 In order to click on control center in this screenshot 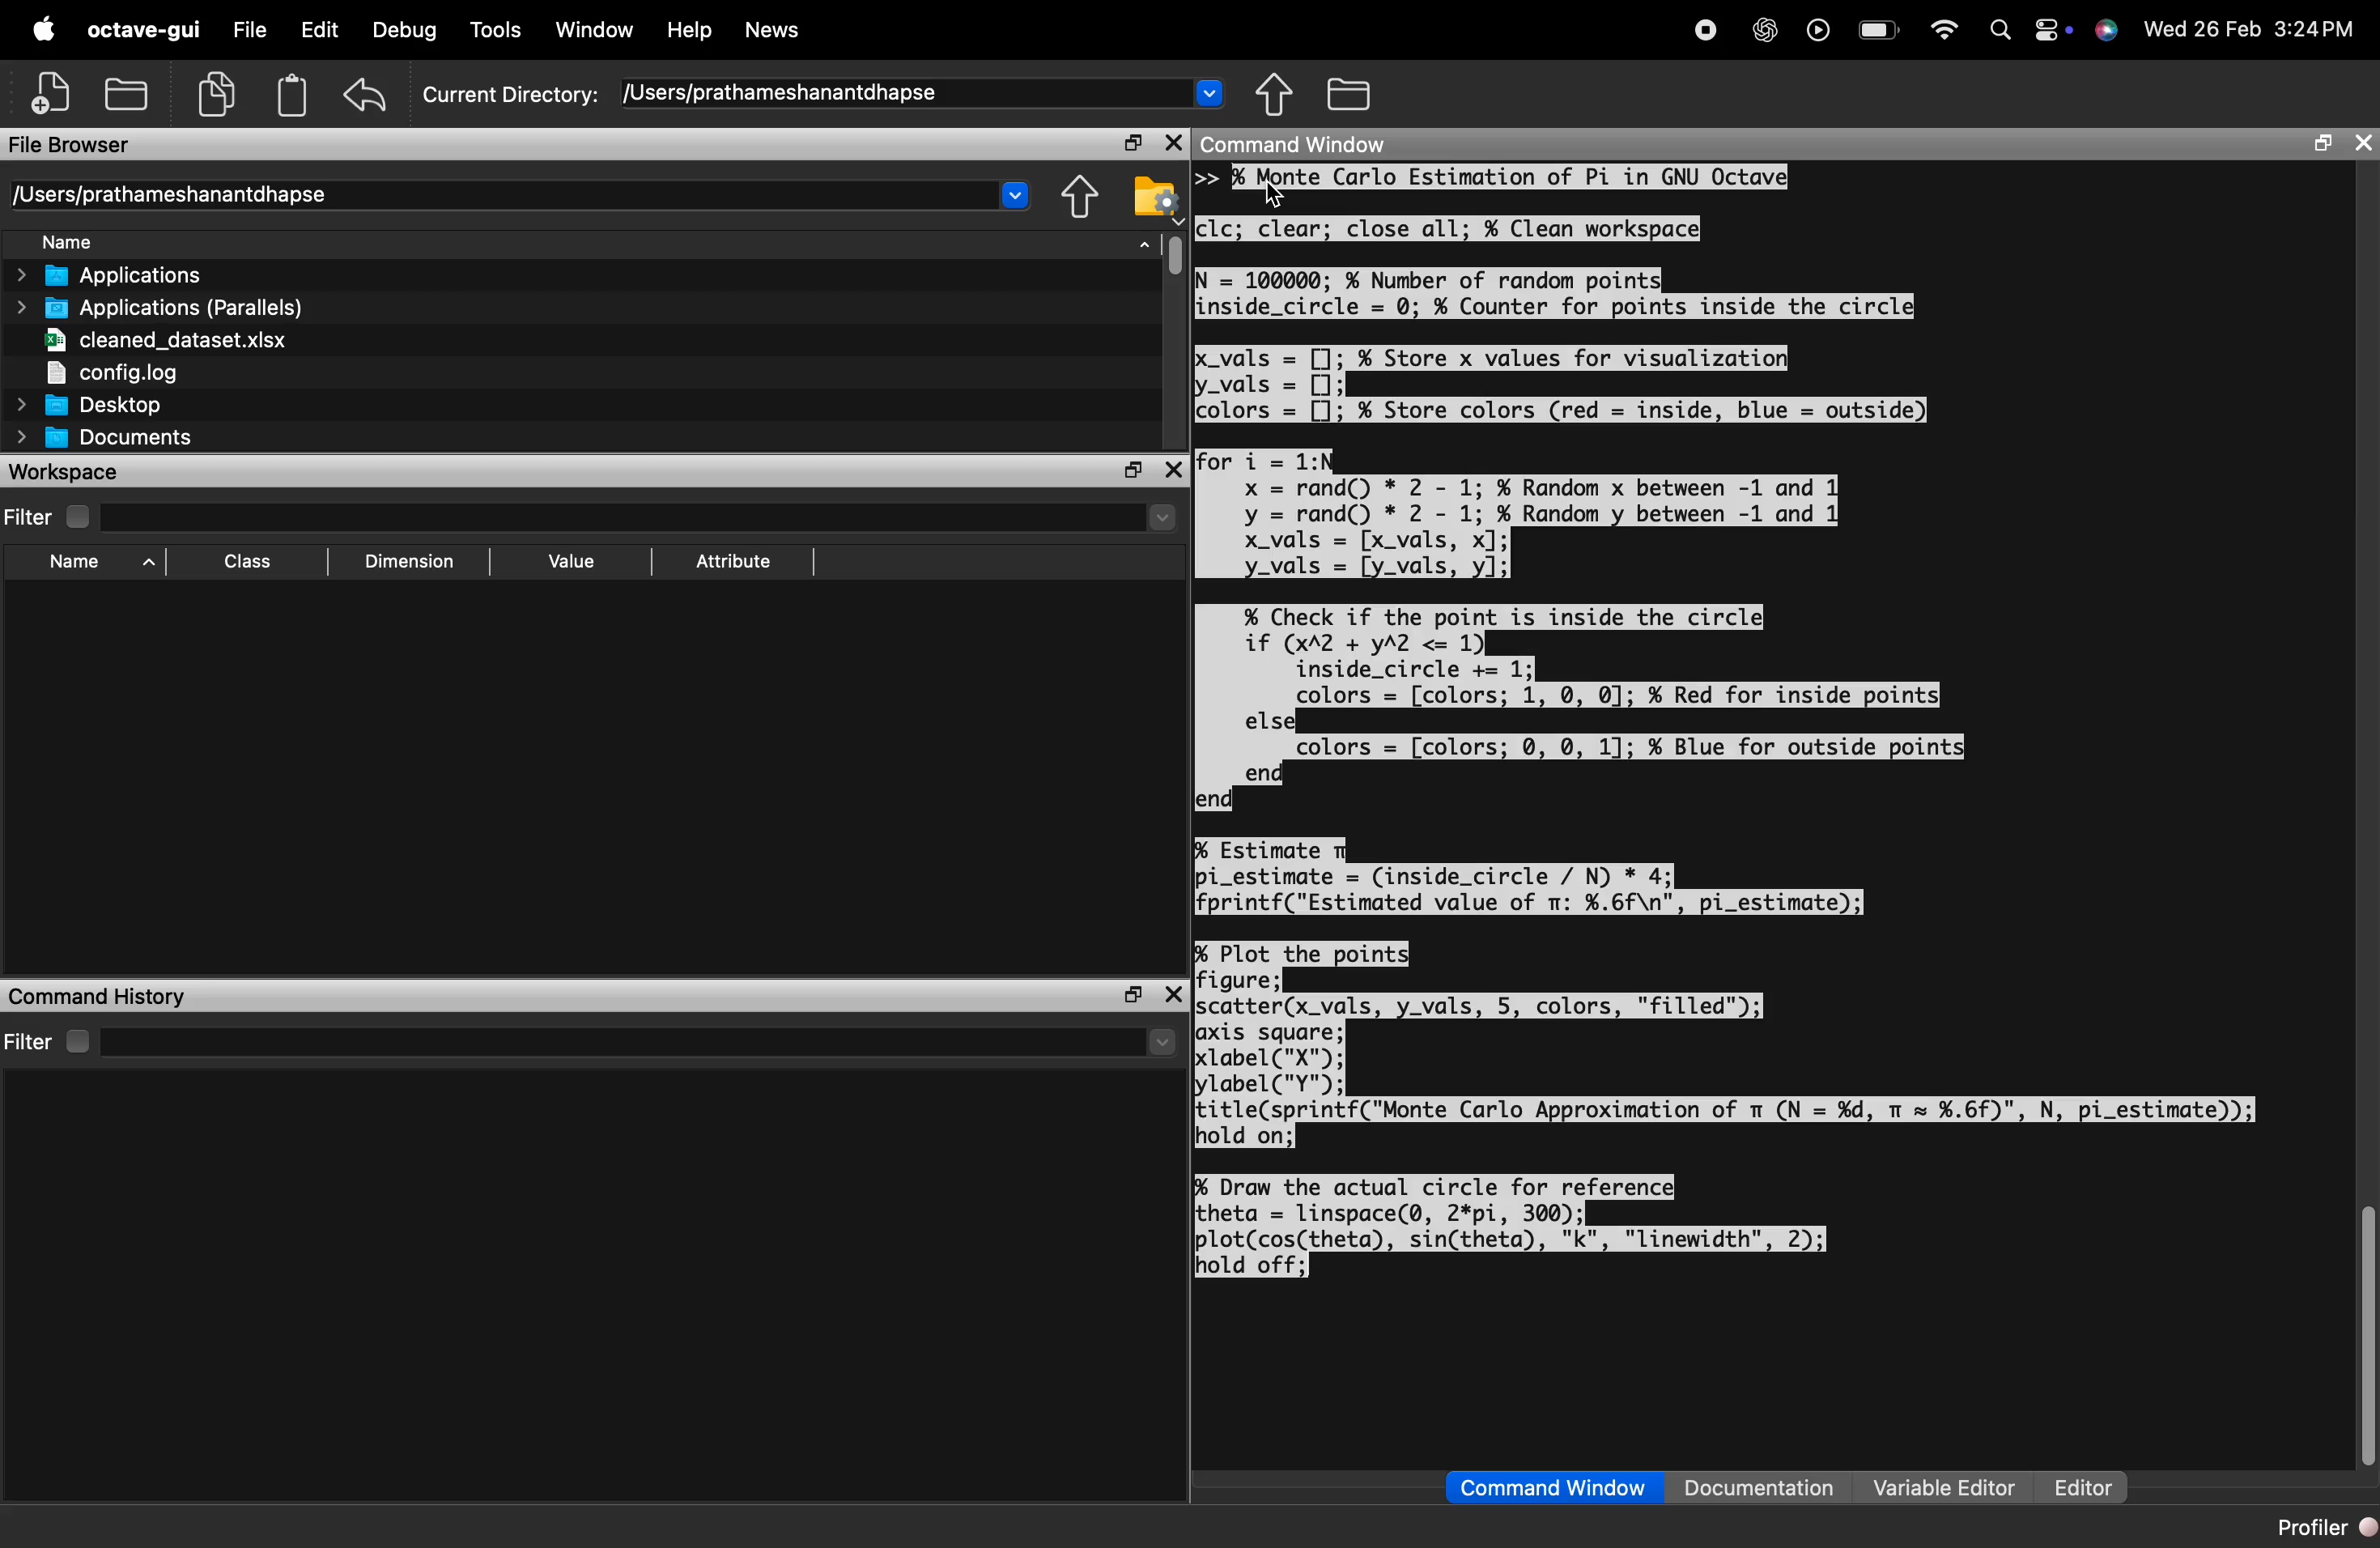, I will do `click(2050, 32)`.